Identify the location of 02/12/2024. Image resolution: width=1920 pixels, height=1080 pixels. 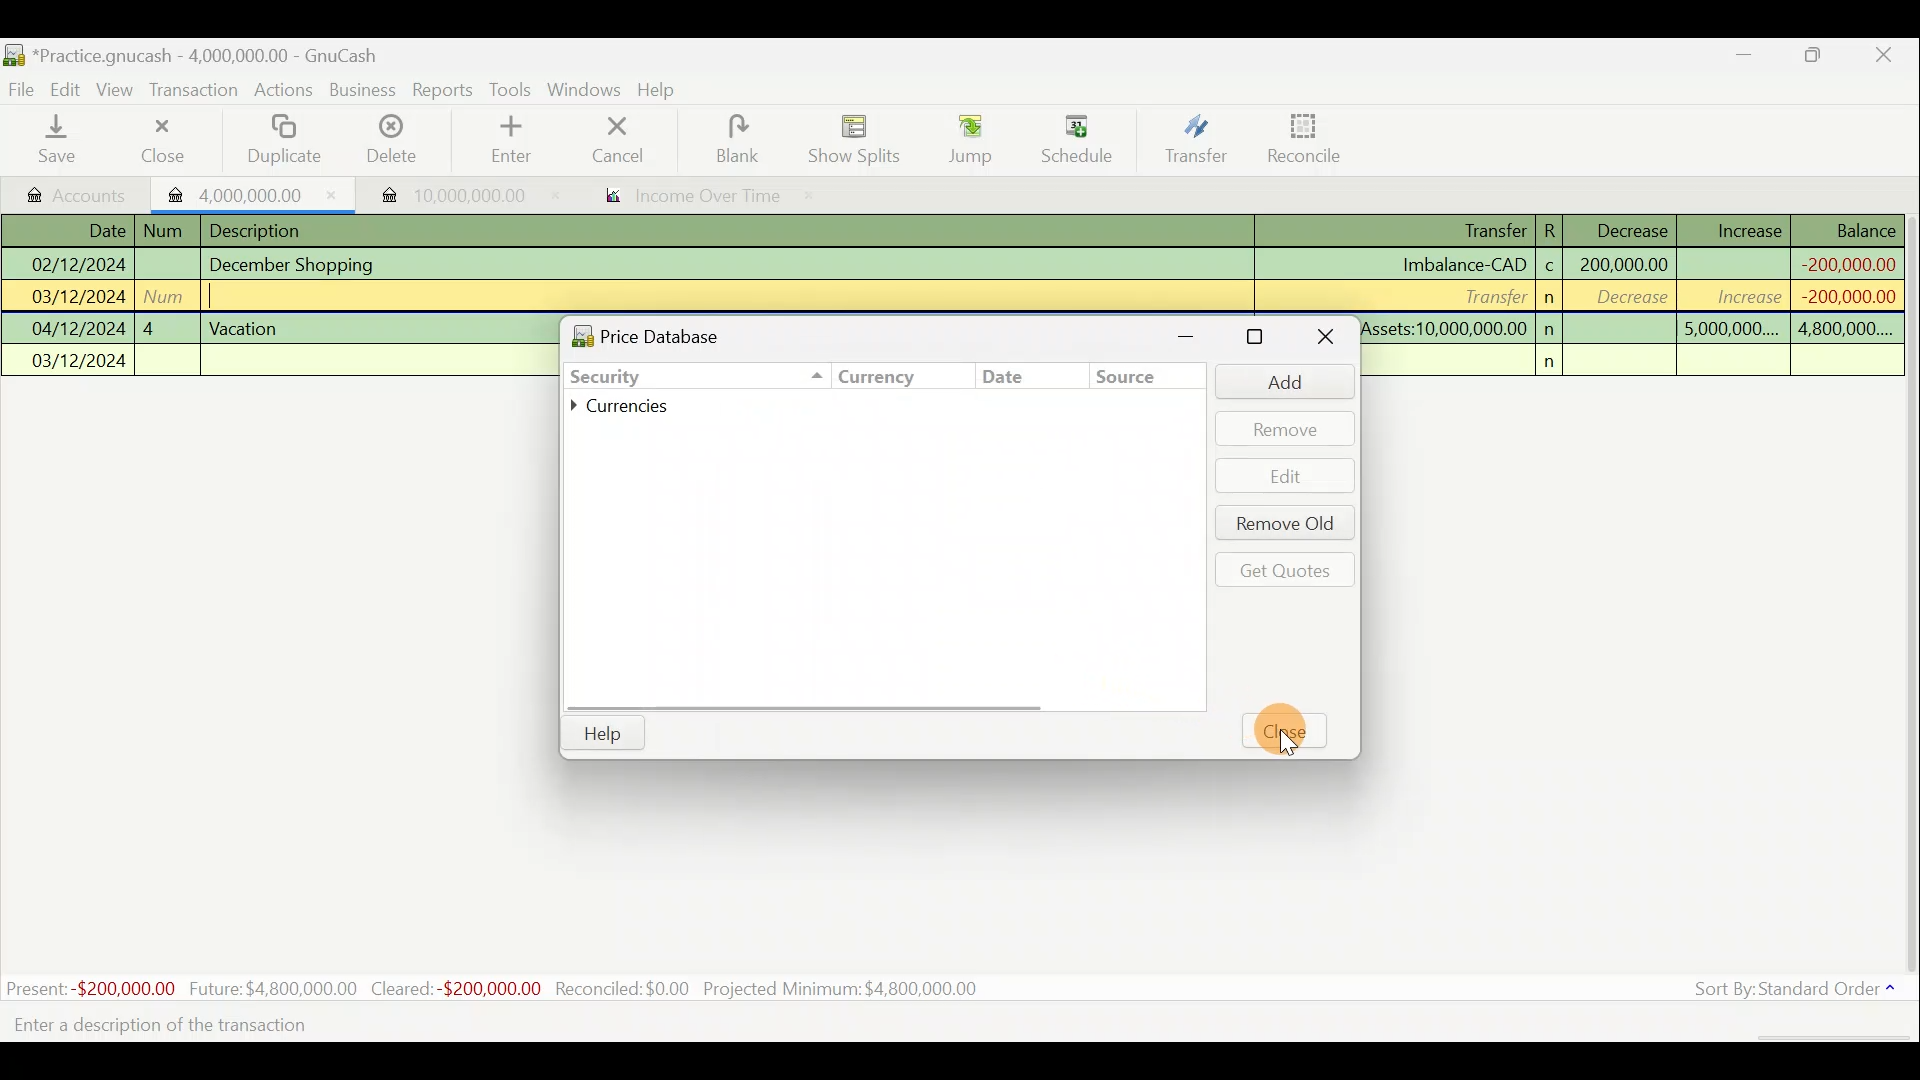
(76, 262).